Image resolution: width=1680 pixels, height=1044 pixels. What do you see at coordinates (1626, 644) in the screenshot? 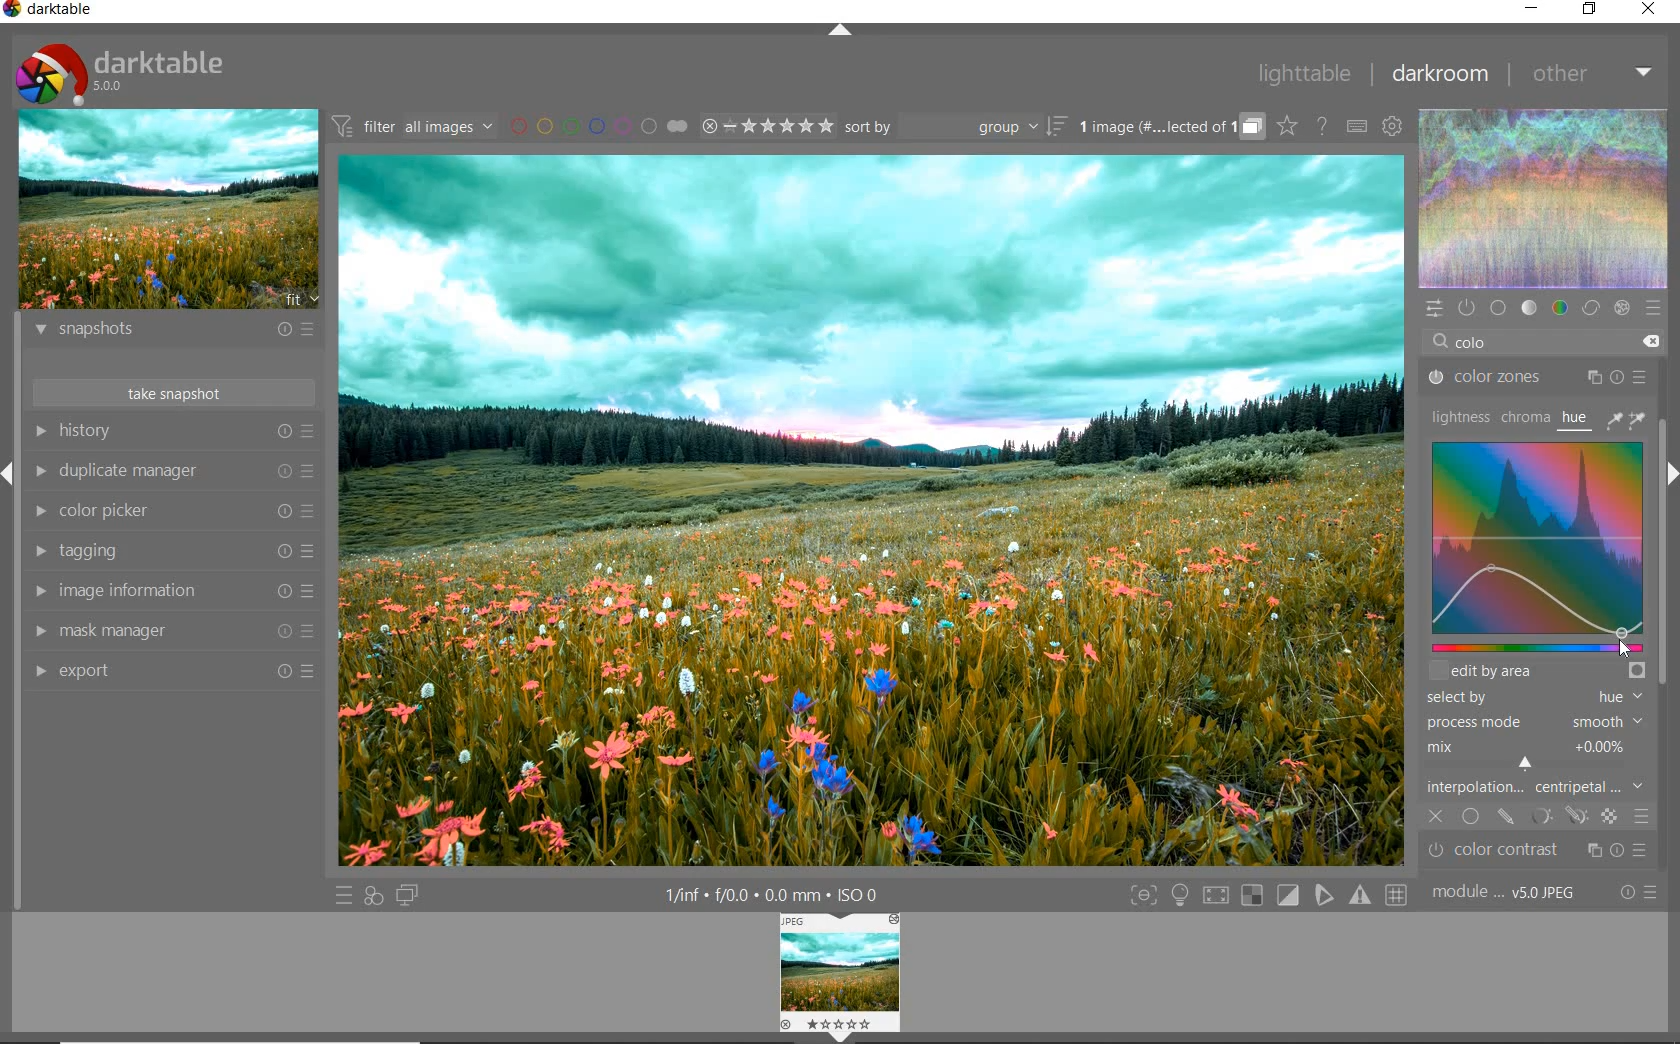
I see `cursor position` at bounding box center [1626, 644].